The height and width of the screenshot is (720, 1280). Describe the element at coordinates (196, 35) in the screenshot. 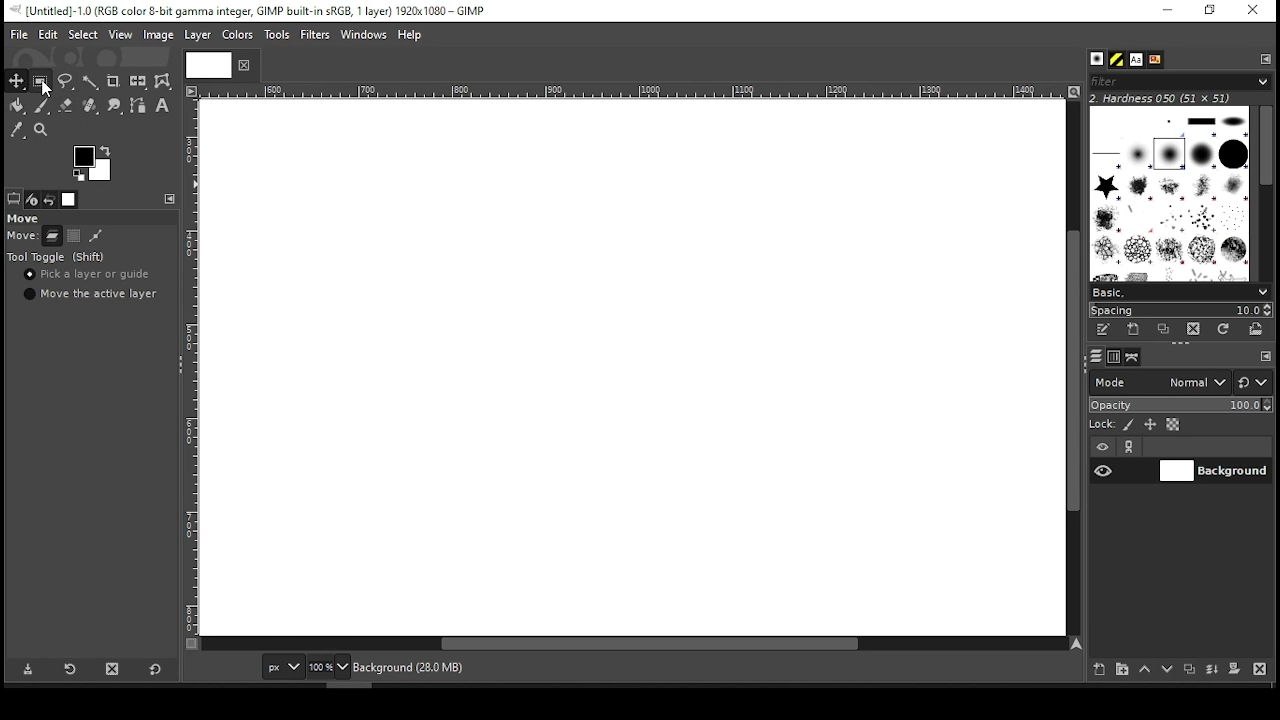

I see `layer` at that location.